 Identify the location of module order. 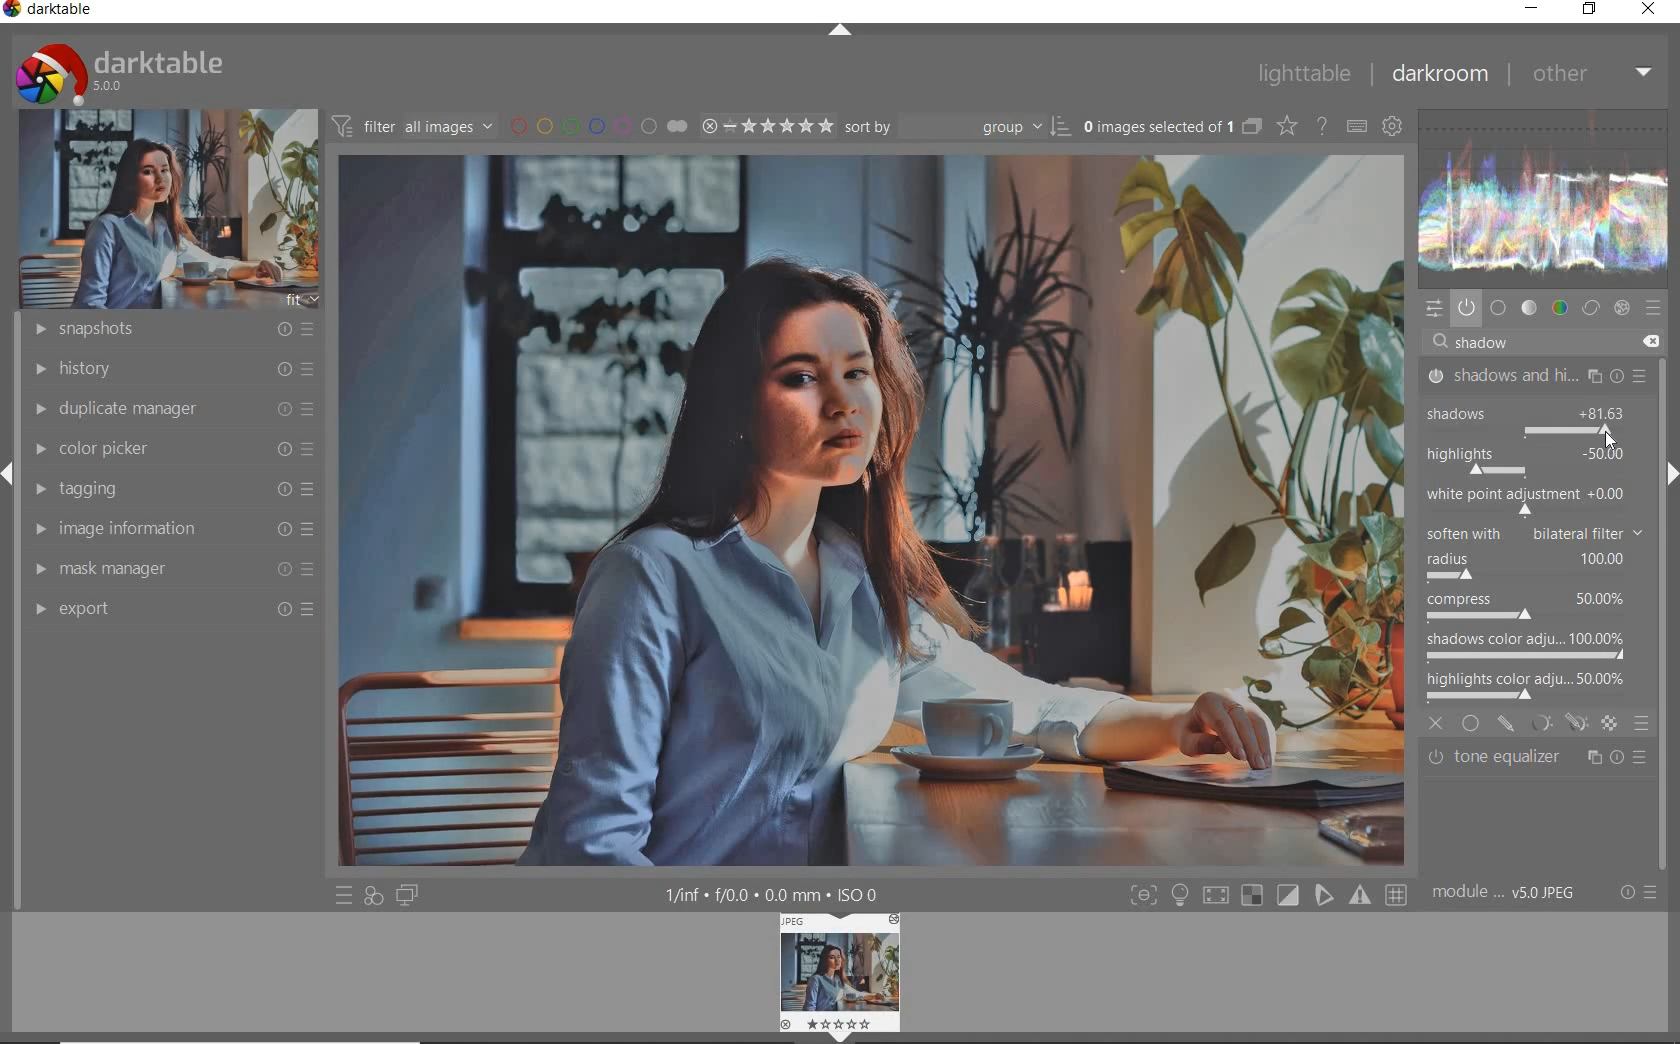
(1510, 895).